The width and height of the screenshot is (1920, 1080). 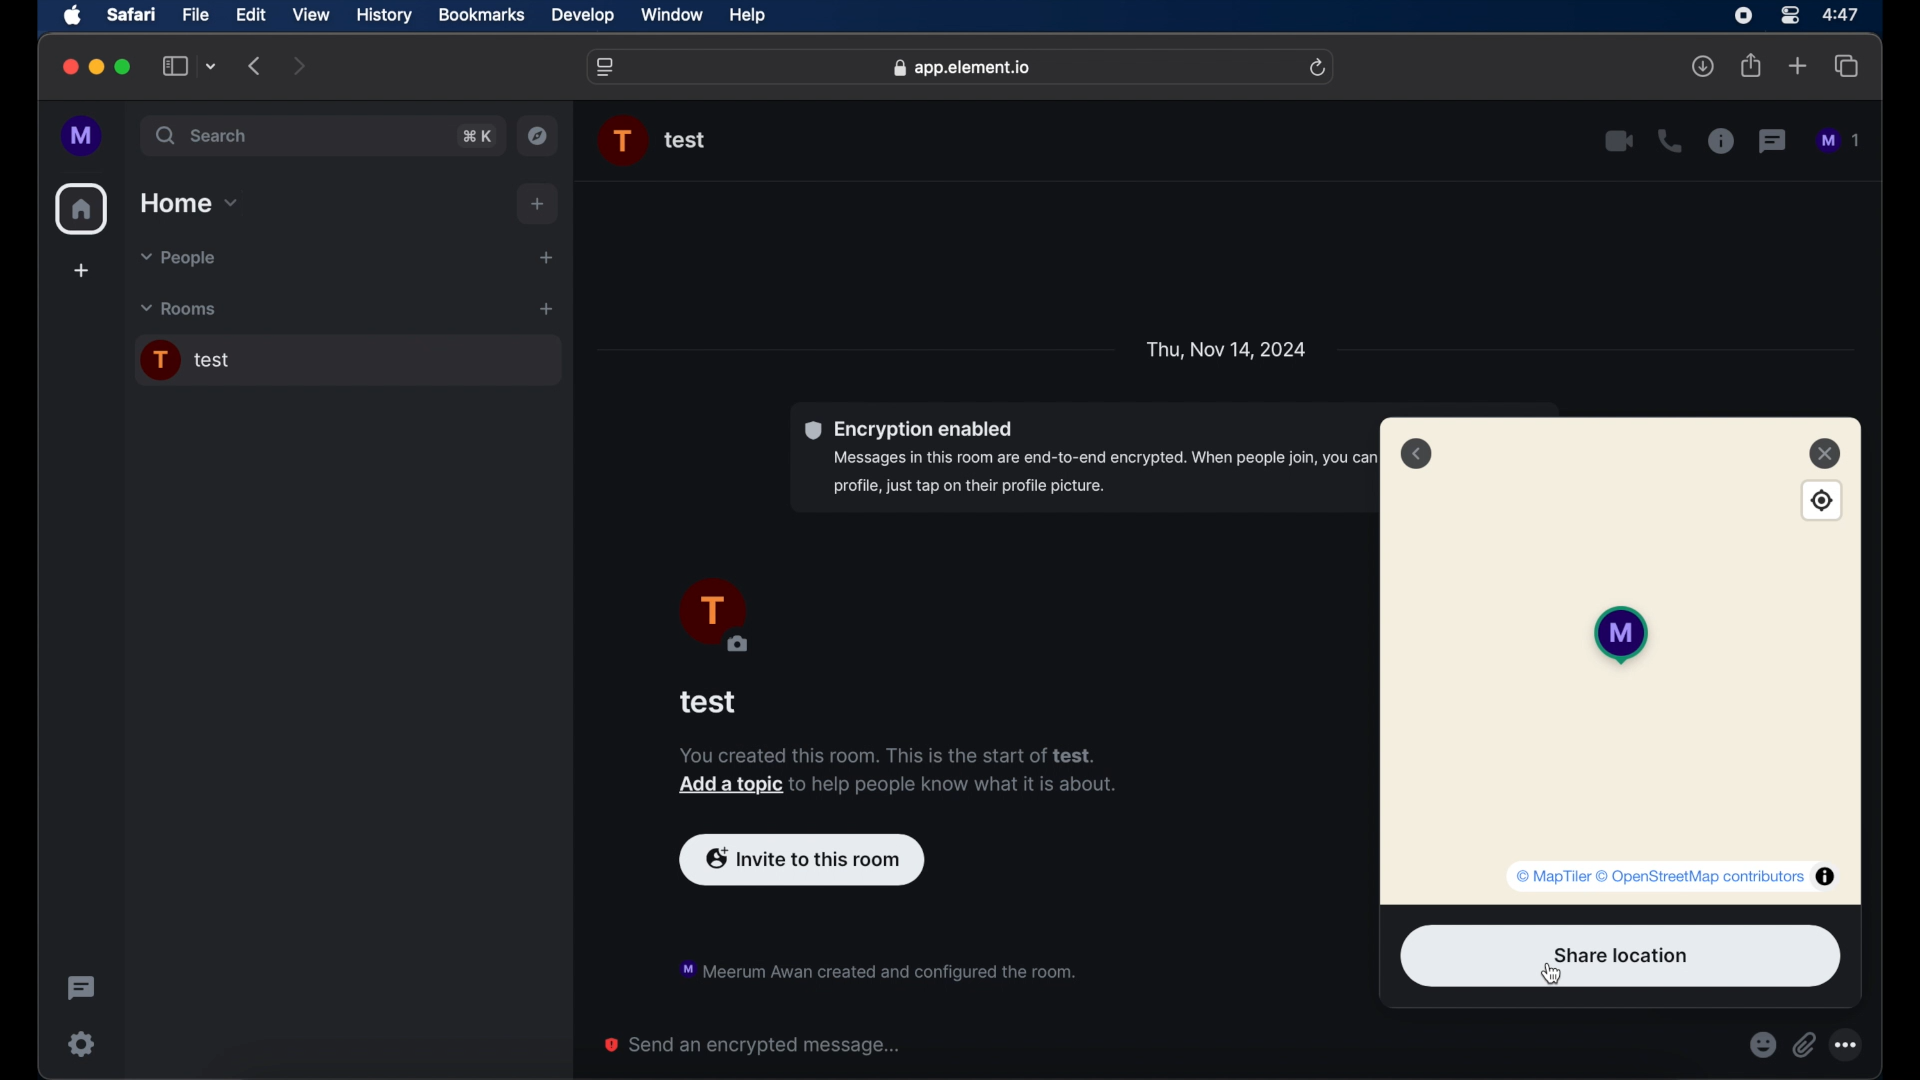 What do you see at coordinates (540, 135) in the screenshot?
I see `explore rooms` at bounding box center [540, 135].